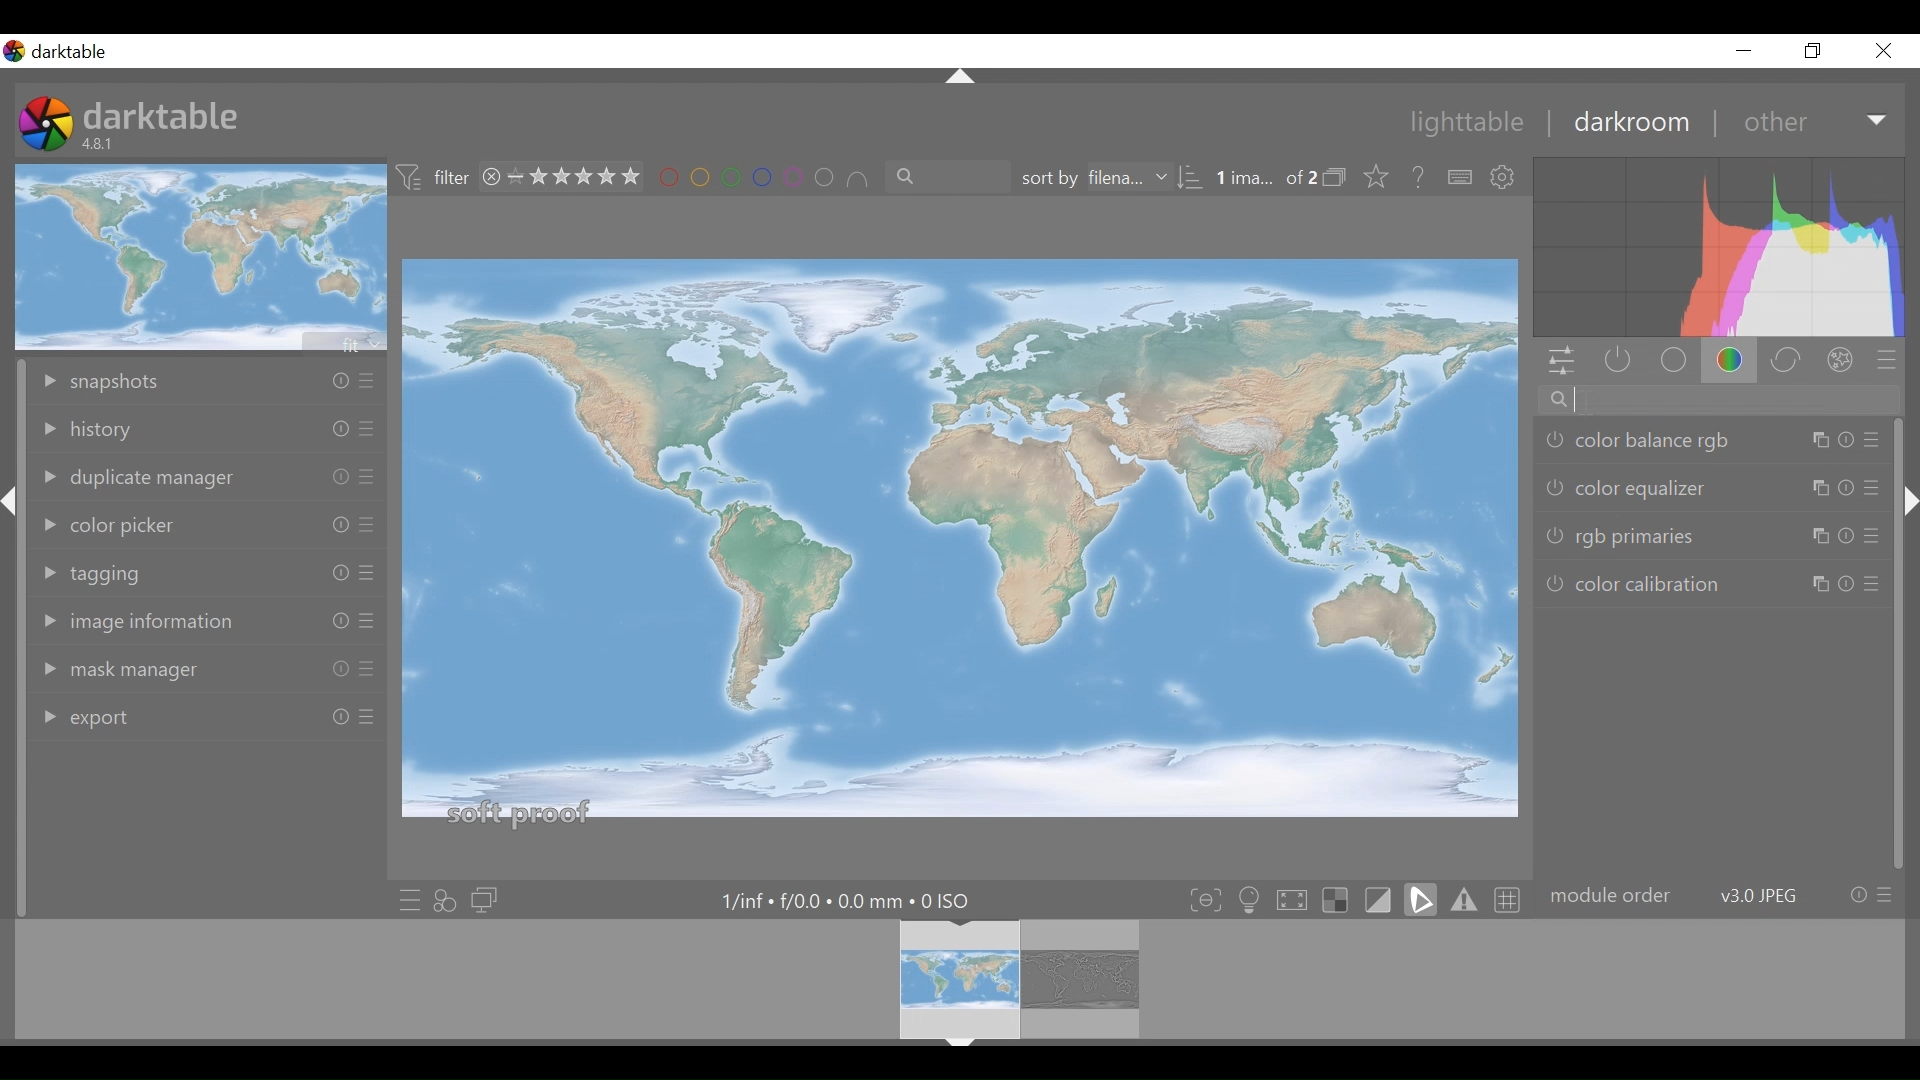  What do you see at coordinates (1908, 501) in the screenshot?
I see `expand/collapse` at bounding box center [1908, 501].